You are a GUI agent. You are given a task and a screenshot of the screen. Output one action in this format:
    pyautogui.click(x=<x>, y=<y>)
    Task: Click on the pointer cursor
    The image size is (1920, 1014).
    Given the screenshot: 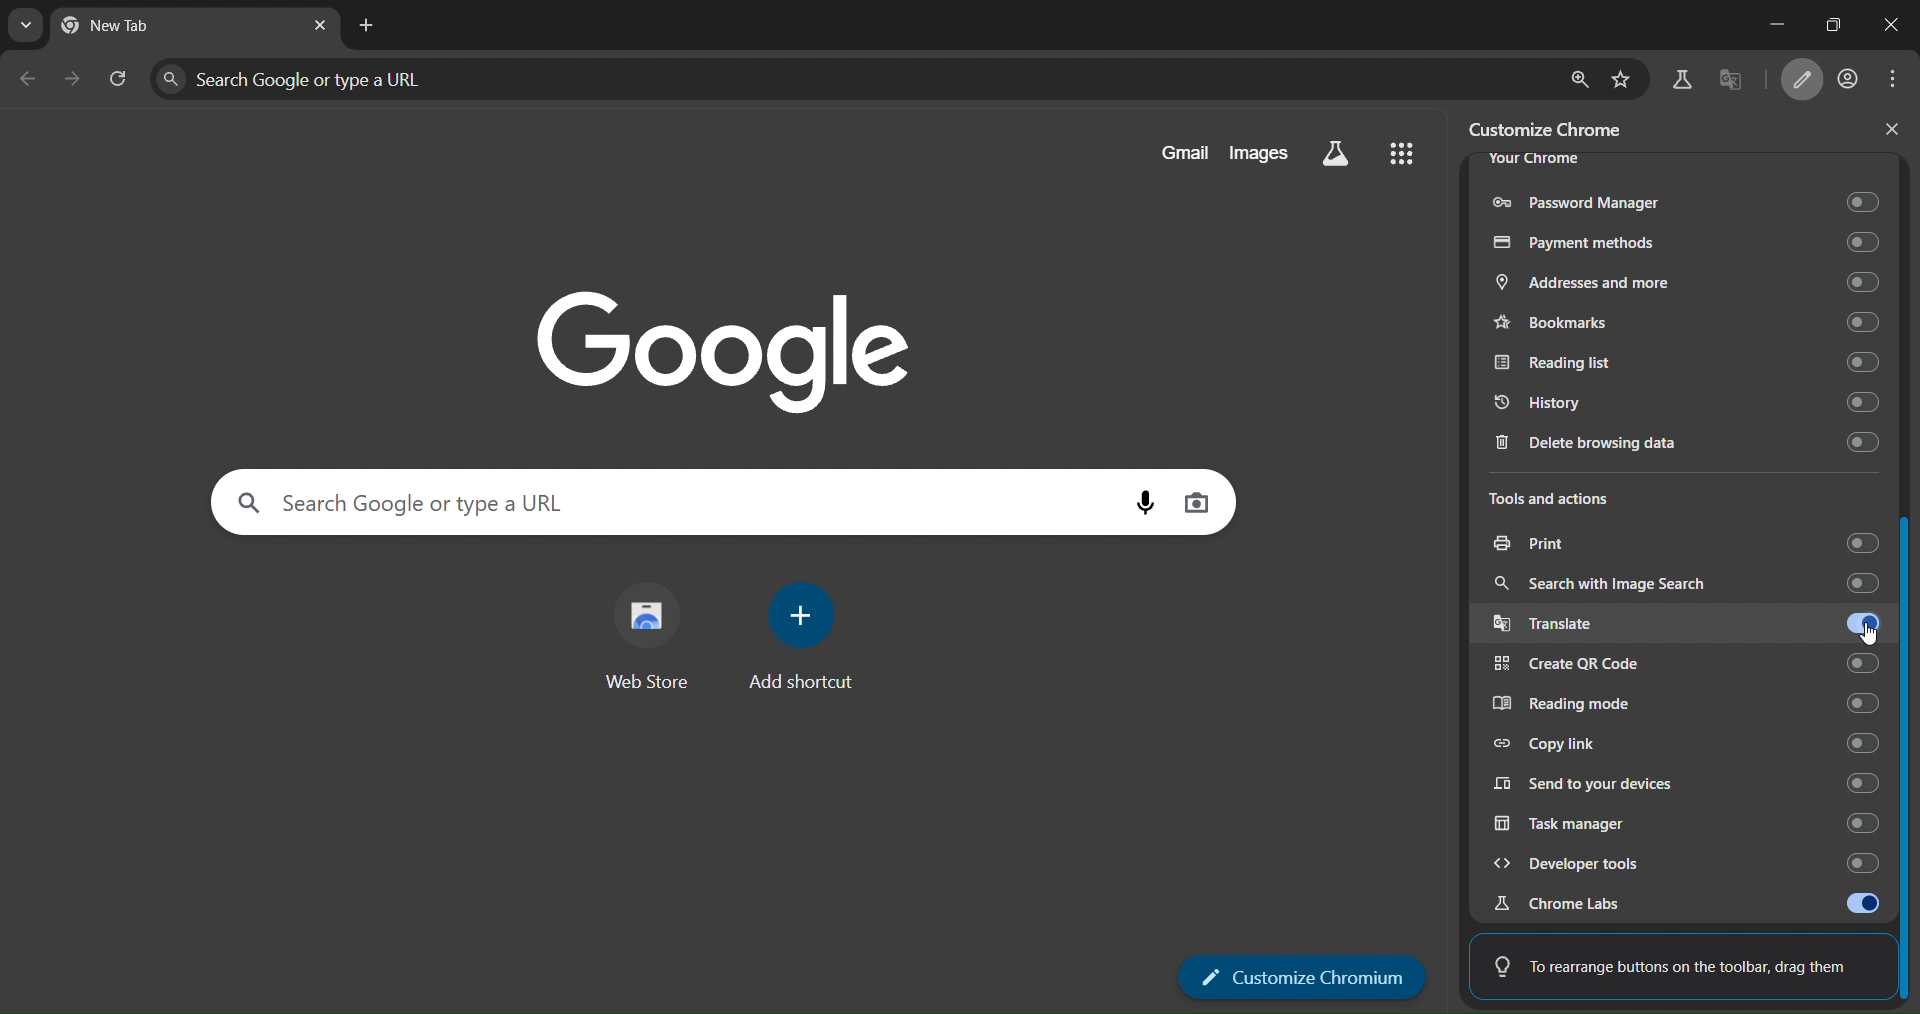 What is the action you would take?
    pyautogui.click(x=1866, y=635)
    